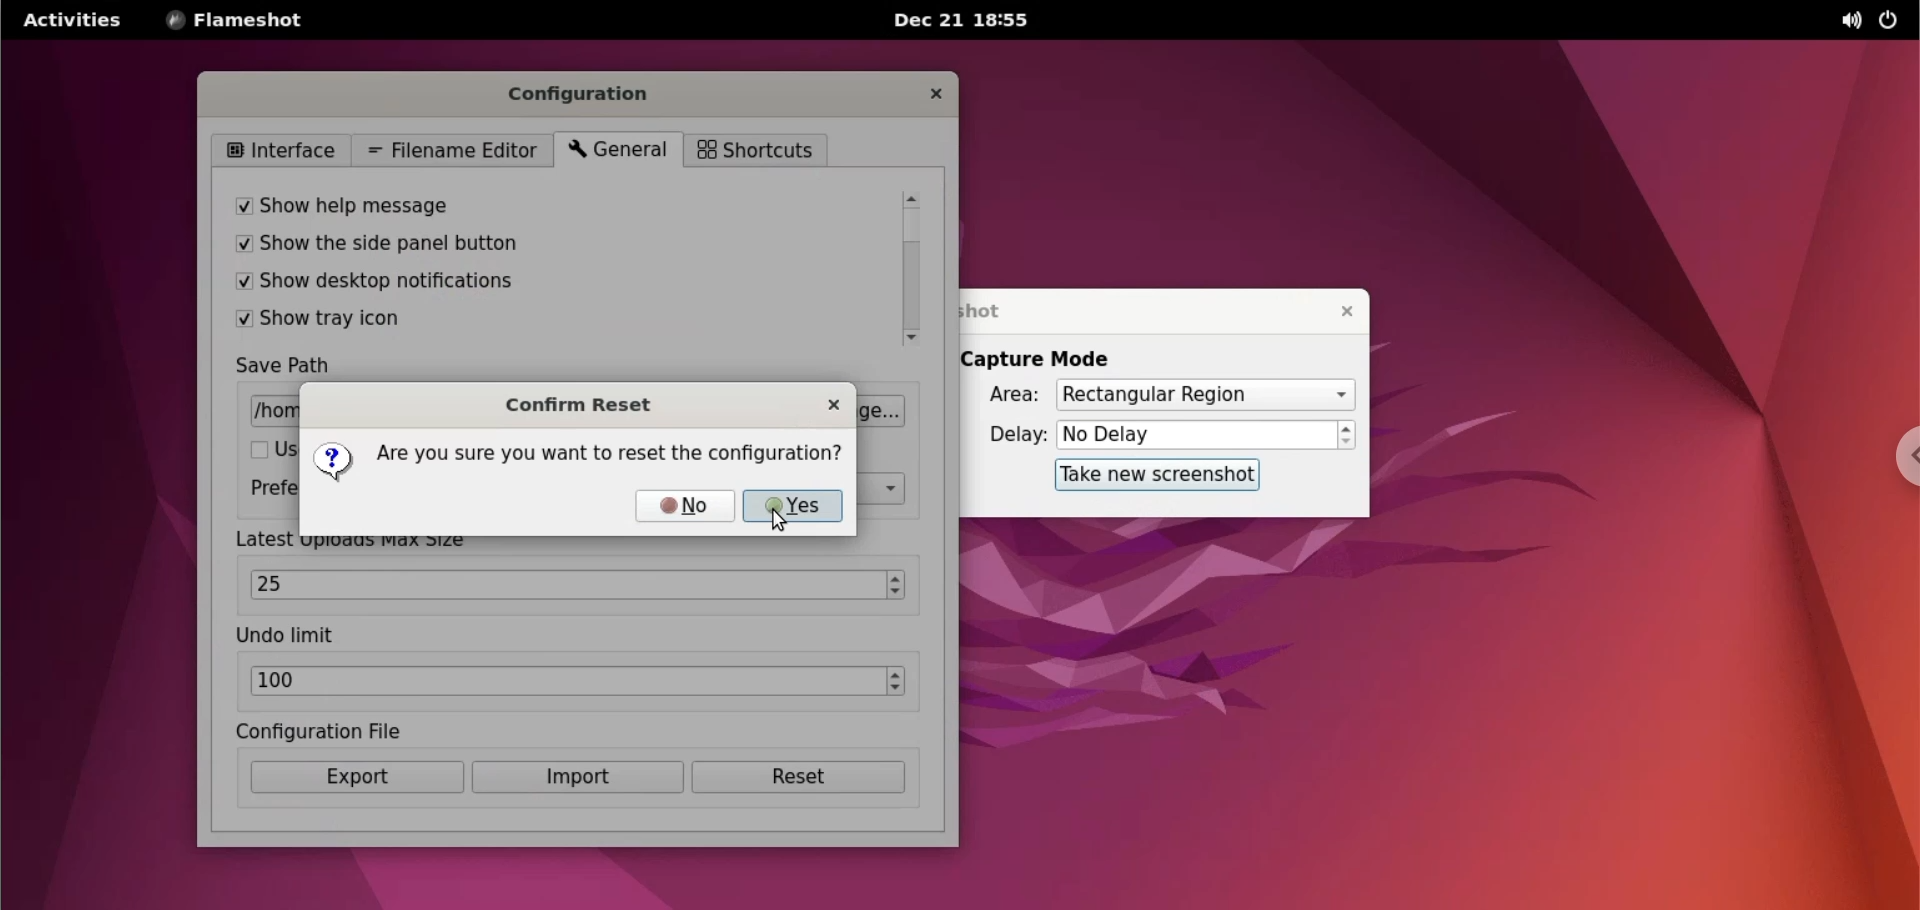 This screenshot has height=910, width=1920. Describe the element at coordinates (959, 22) in the screenshot. I see `Dec 21 18:55` at that location.